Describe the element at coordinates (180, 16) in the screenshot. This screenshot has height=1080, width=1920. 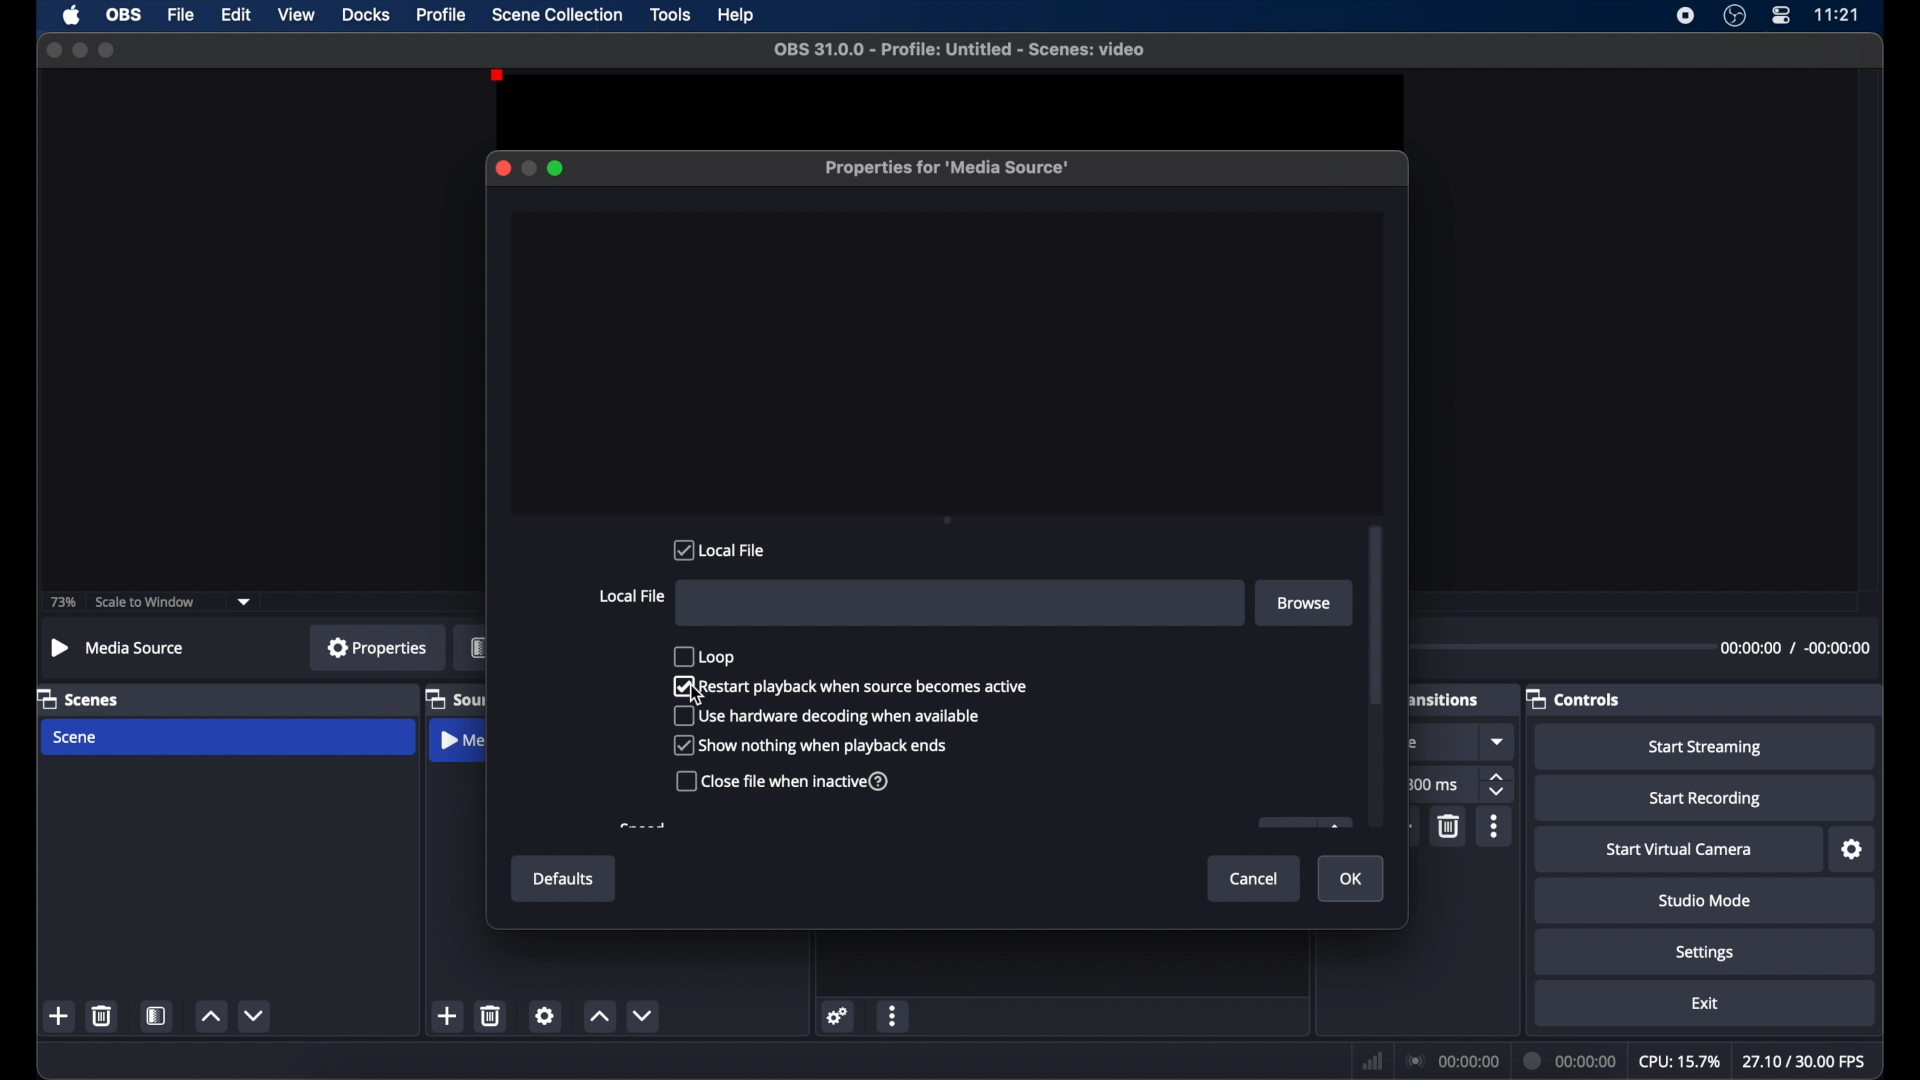
I see `file` at that location.